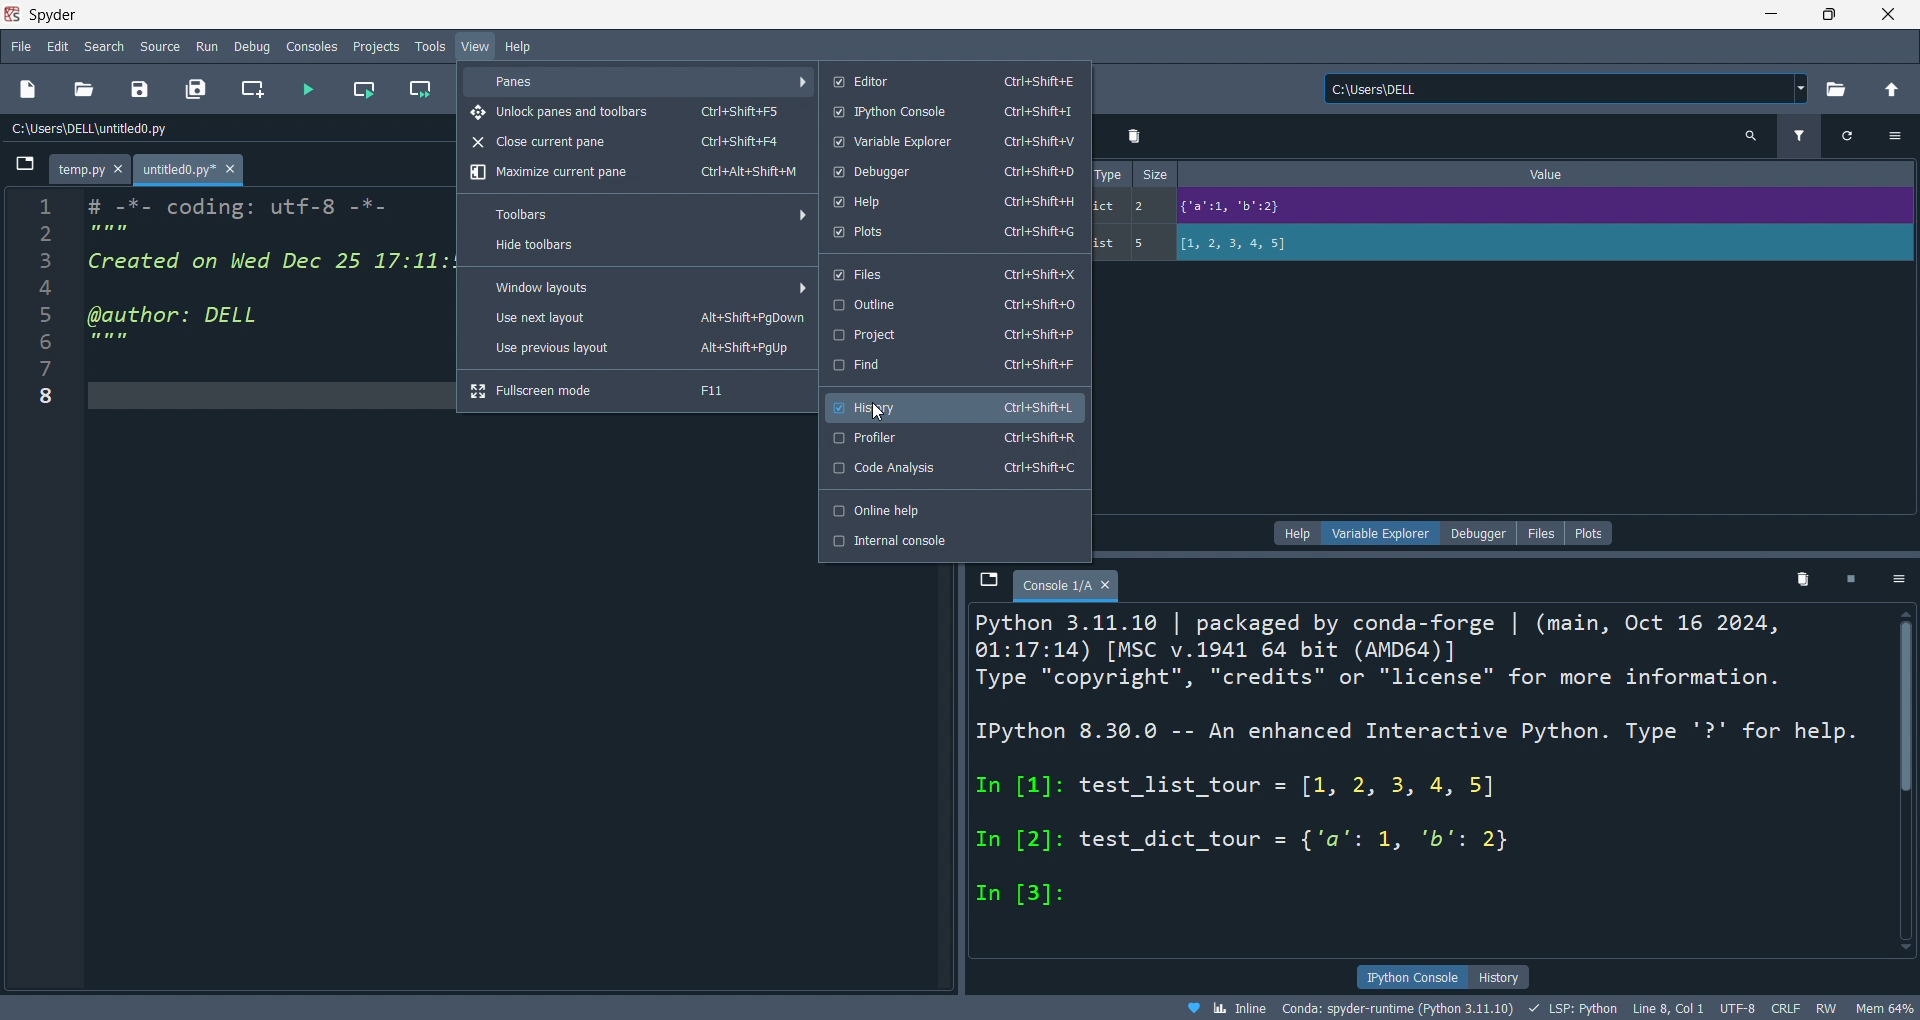  I want to click on edit, so click(58, 46).